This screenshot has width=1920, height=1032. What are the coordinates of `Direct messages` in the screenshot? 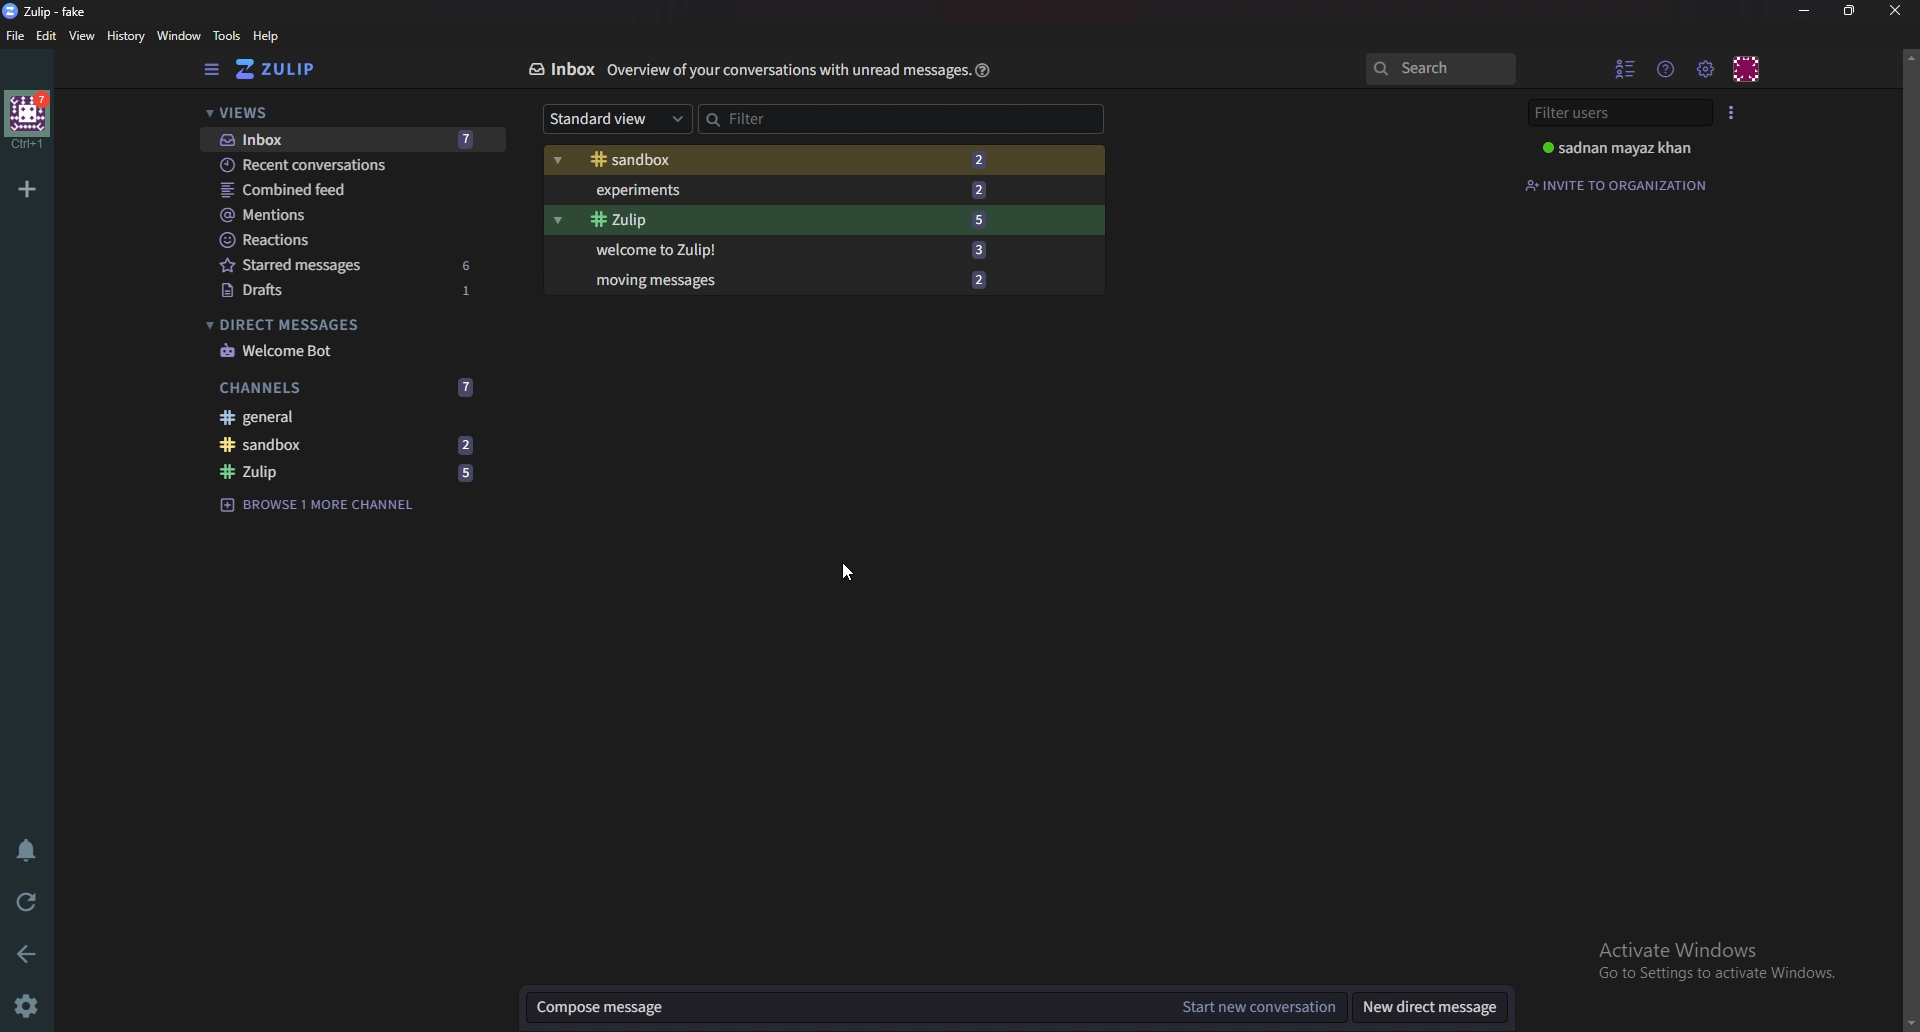 It's located at (342, 323).